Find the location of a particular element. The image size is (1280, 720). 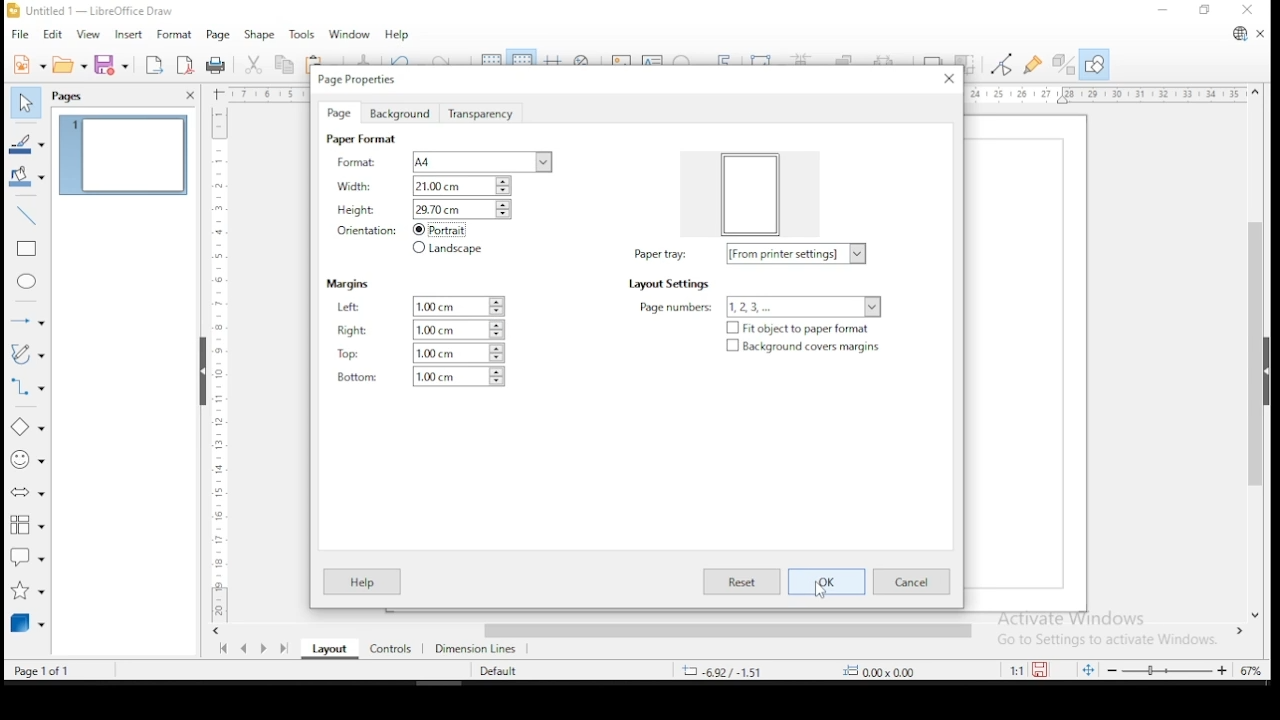

clone formatting is located at coordinates (364, 58).